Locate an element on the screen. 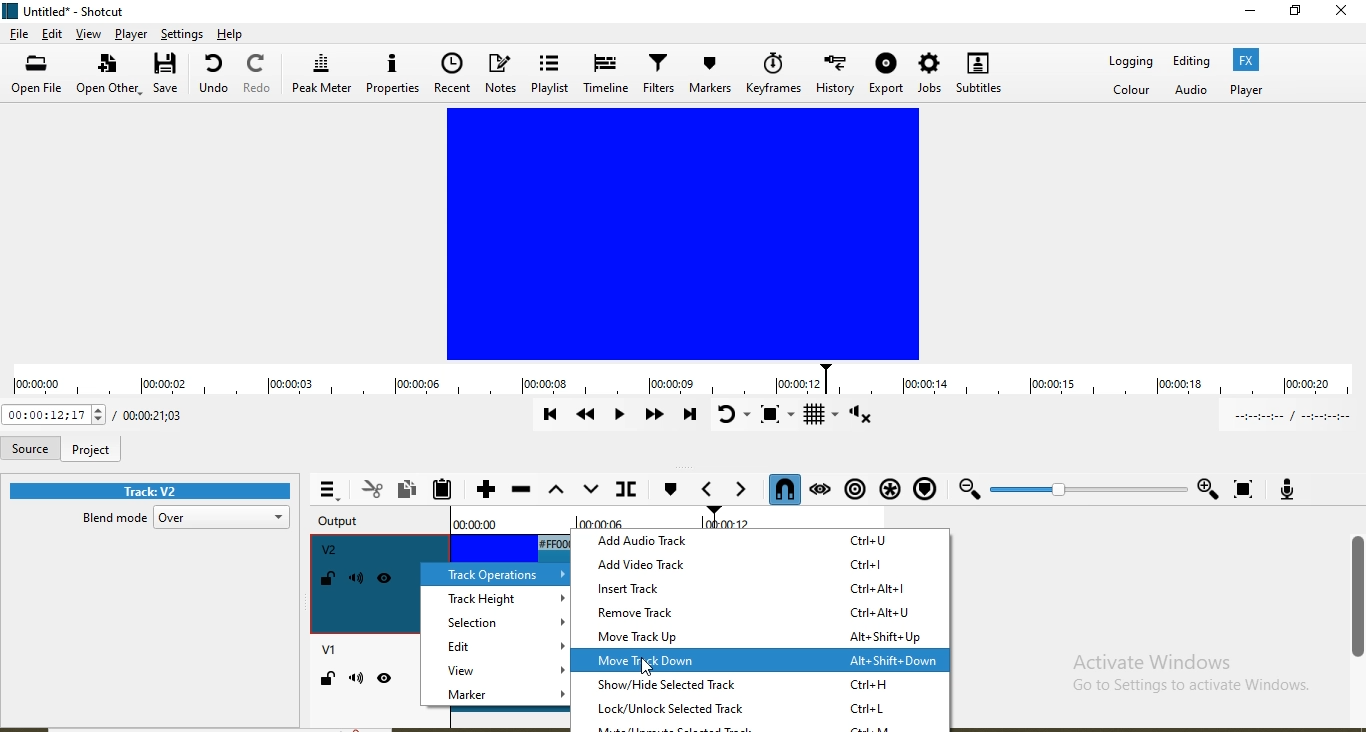  Notes is located at coordinates (501, 77).